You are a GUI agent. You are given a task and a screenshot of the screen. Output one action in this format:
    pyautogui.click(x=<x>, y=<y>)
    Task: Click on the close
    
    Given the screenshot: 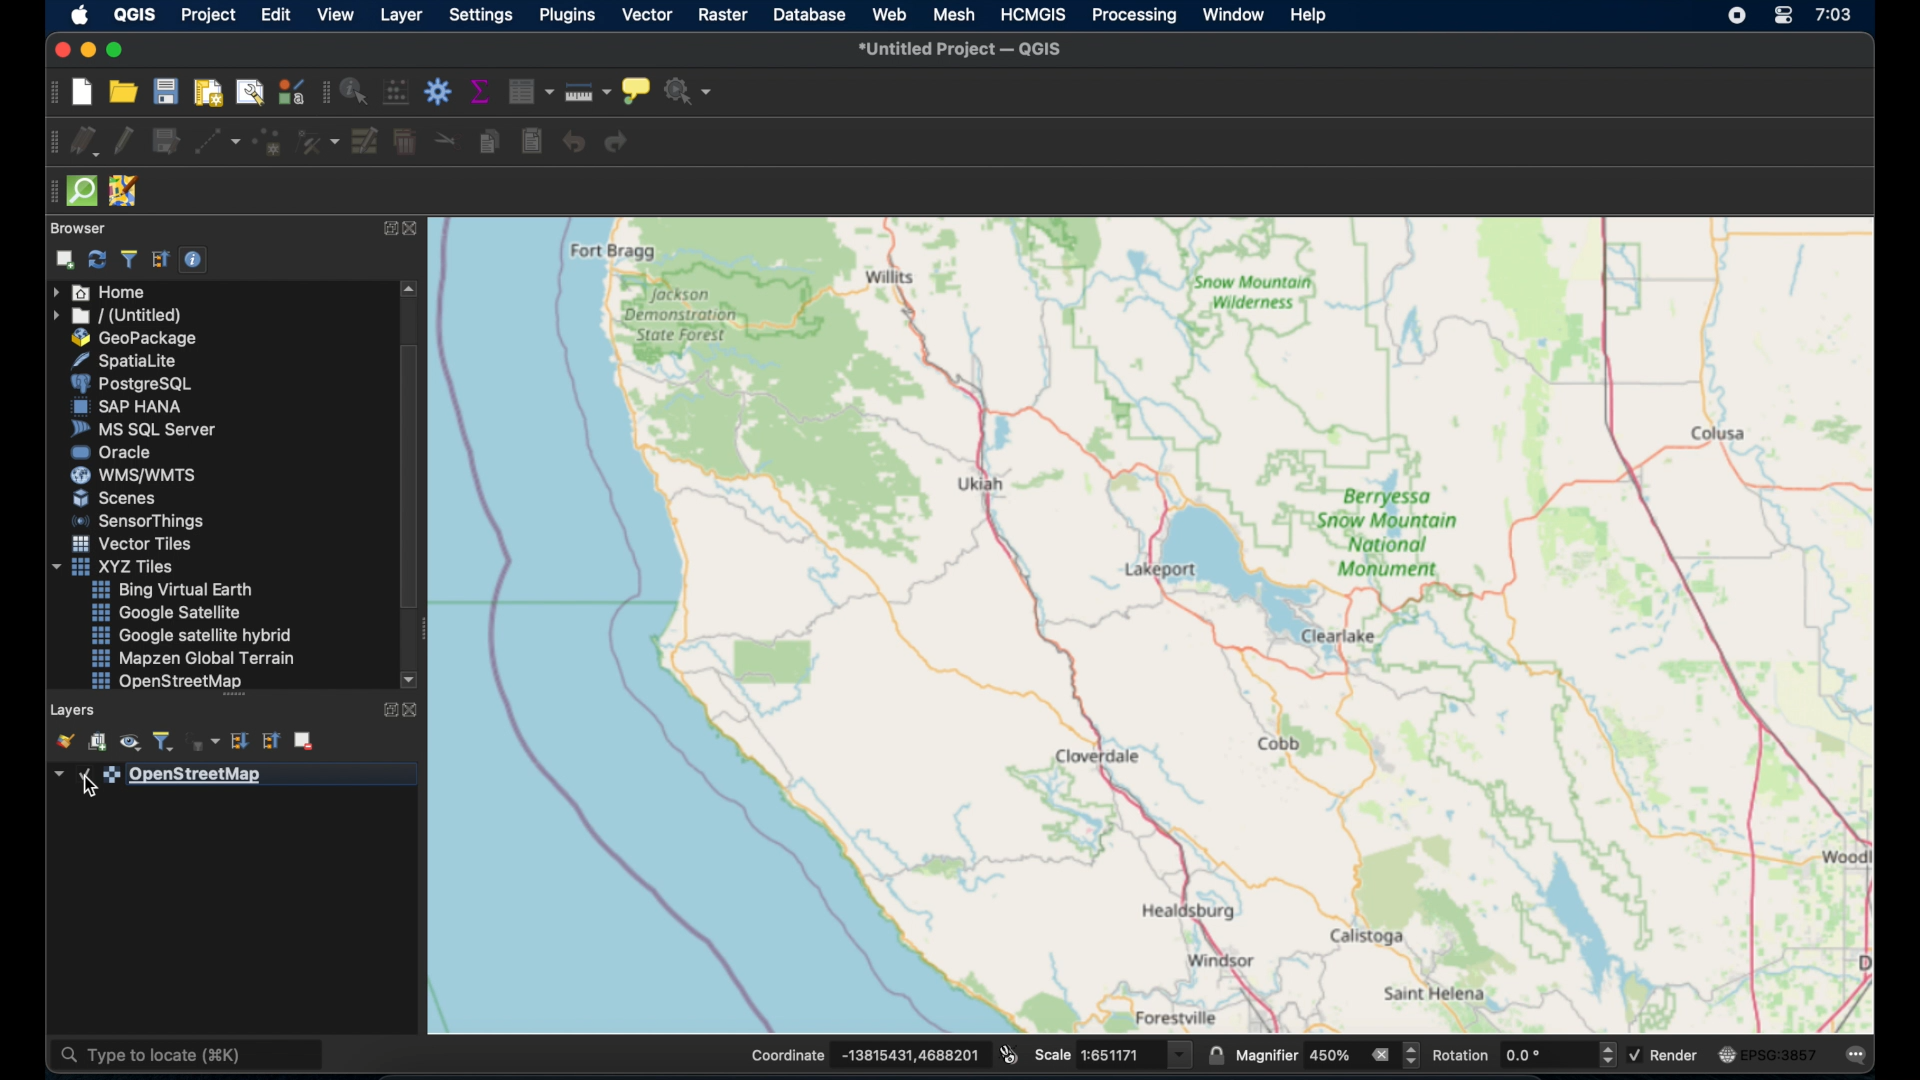 What is the action you would take?
    pyautogui.click(x=413, y=712)
    